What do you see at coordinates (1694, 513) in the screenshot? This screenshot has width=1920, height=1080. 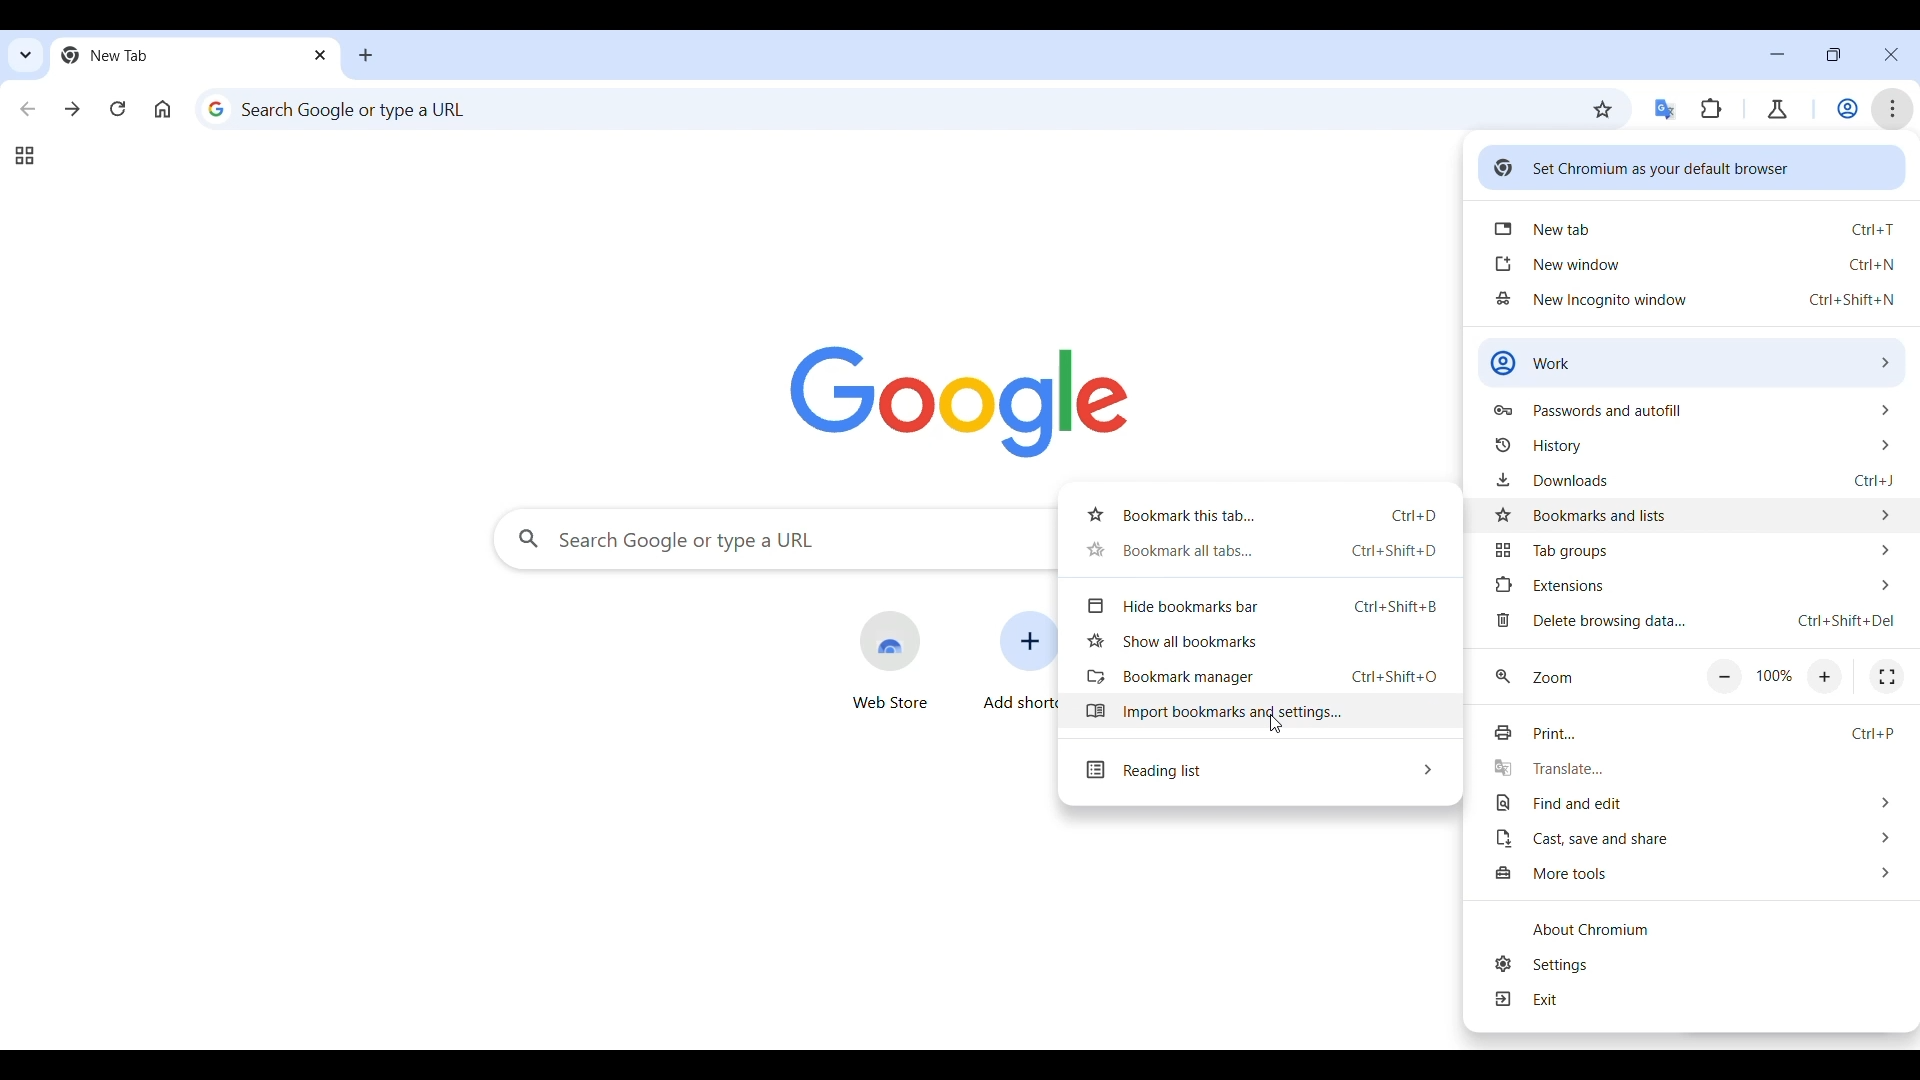 I see `Bookmarks and lists` at bounding box center [1694, 513].